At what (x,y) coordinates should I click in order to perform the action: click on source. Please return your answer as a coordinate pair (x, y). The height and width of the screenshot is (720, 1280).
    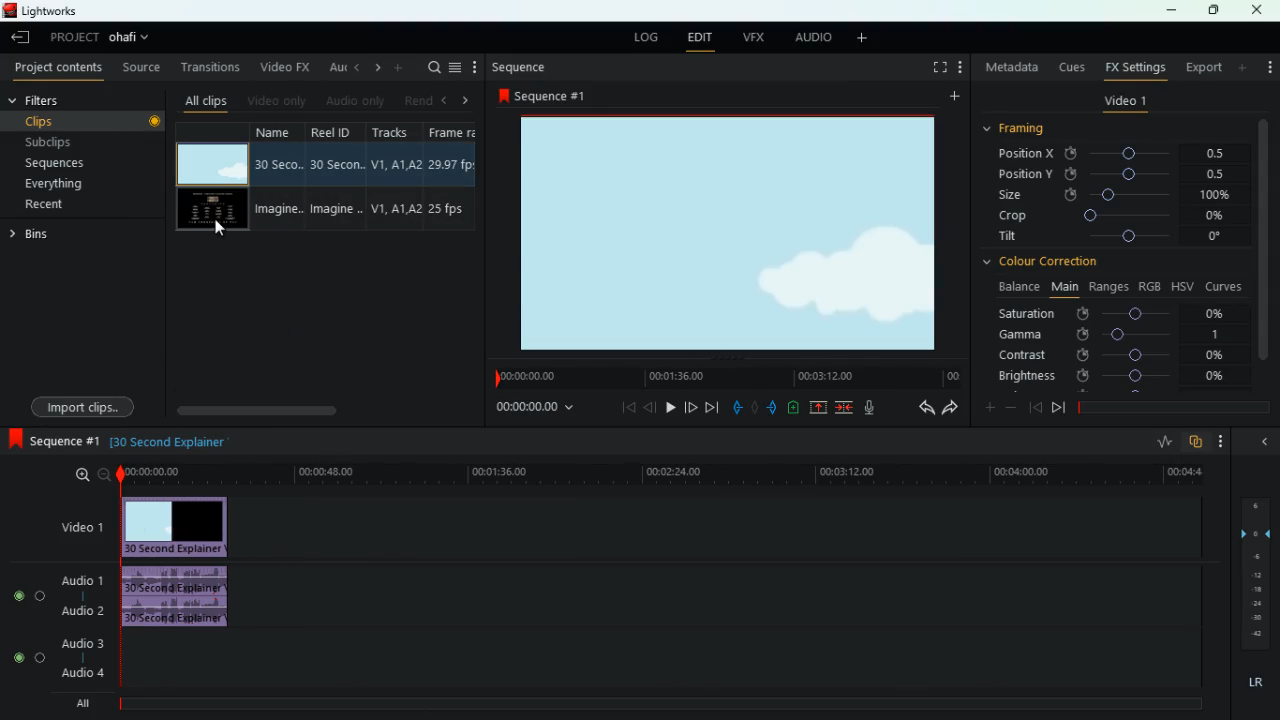
    Looking at the image, I should click on (143, 69).